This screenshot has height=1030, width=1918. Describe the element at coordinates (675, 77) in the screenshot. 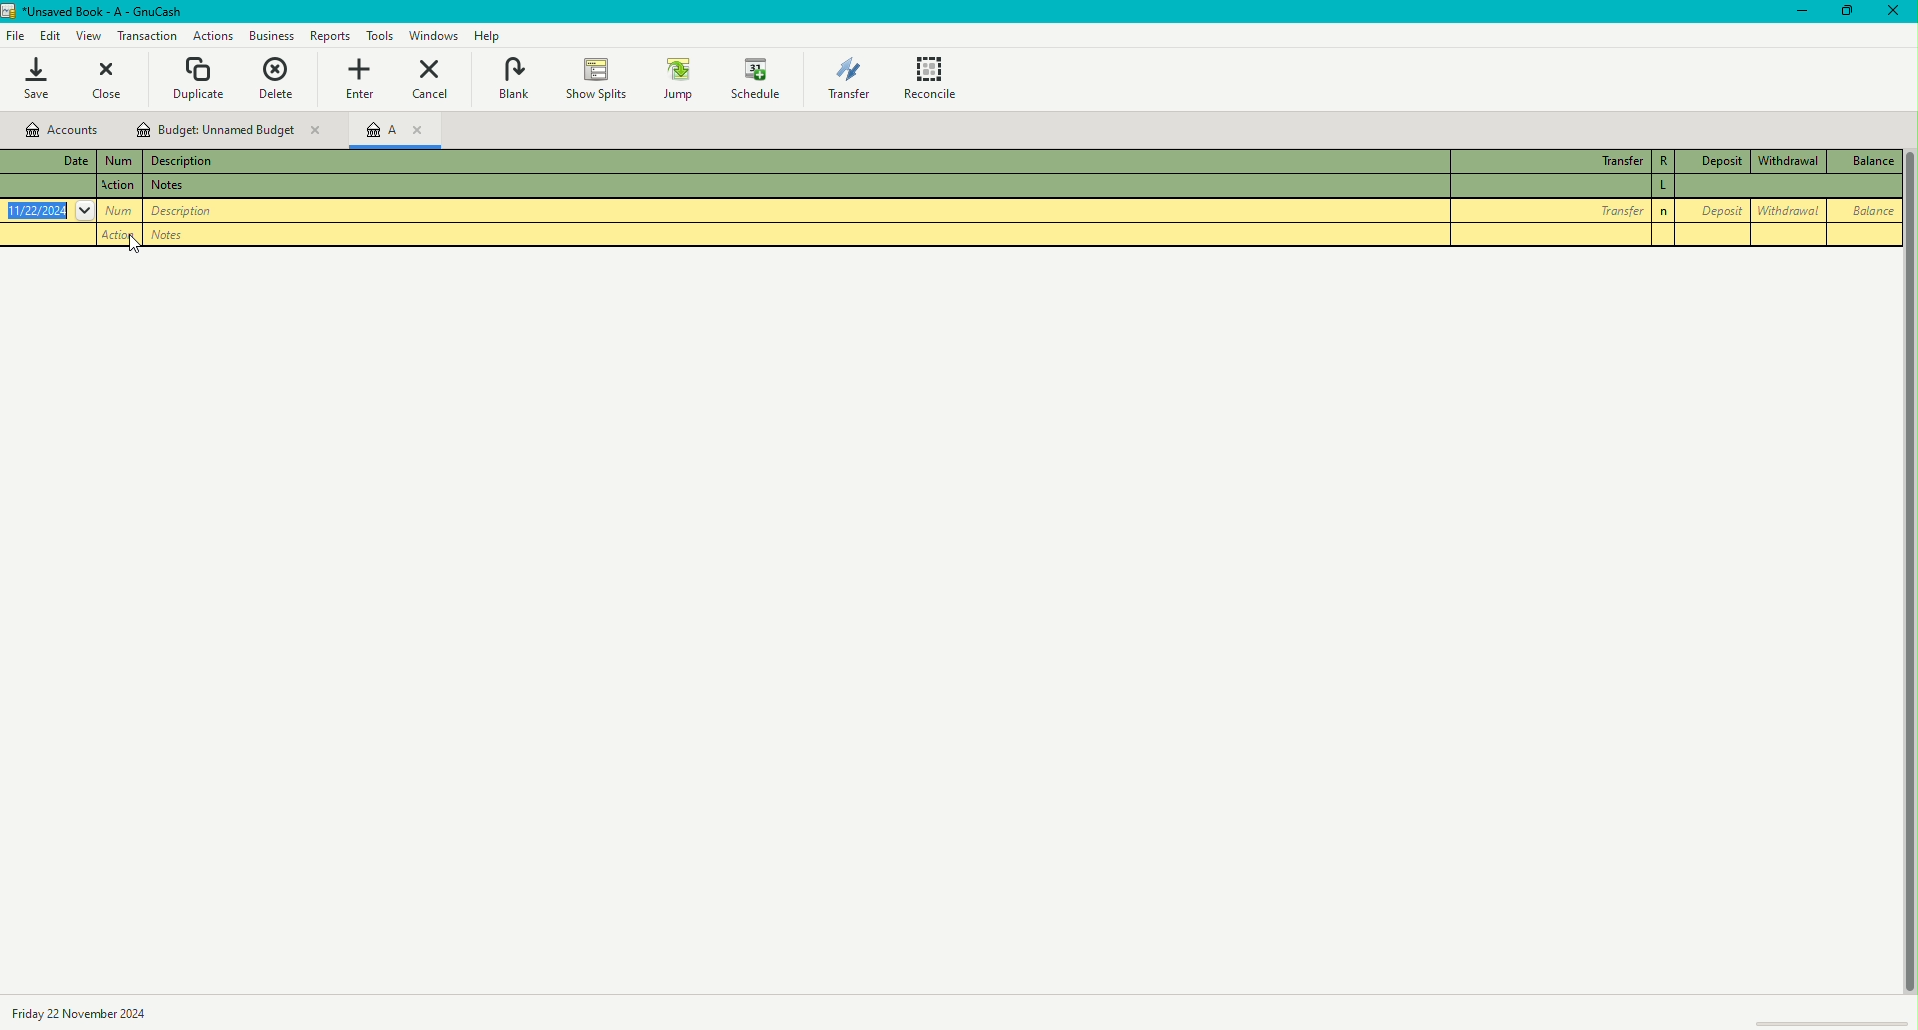

I see `Jump` at that location.